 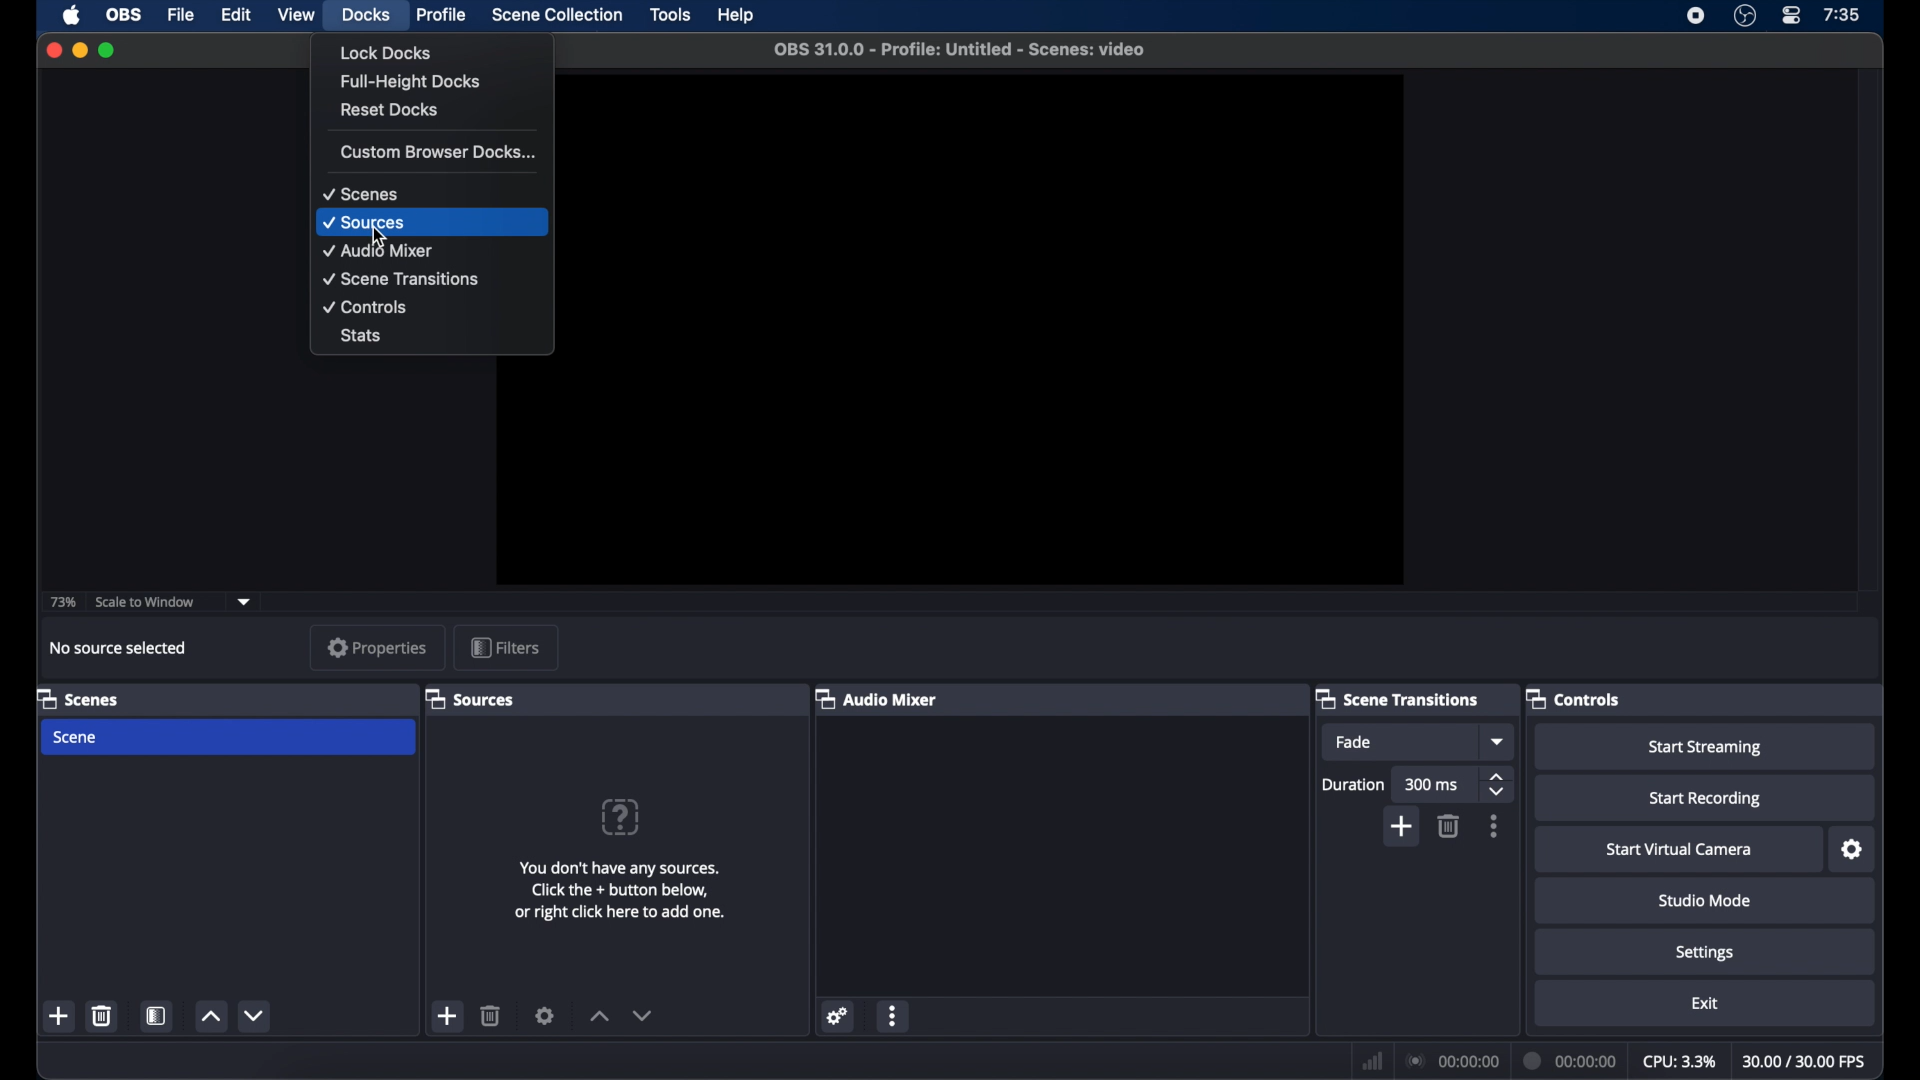 What do you see at coordinates (1850, 850) in the screenshot?
I see `settings` at bounding box center [1850, 850].